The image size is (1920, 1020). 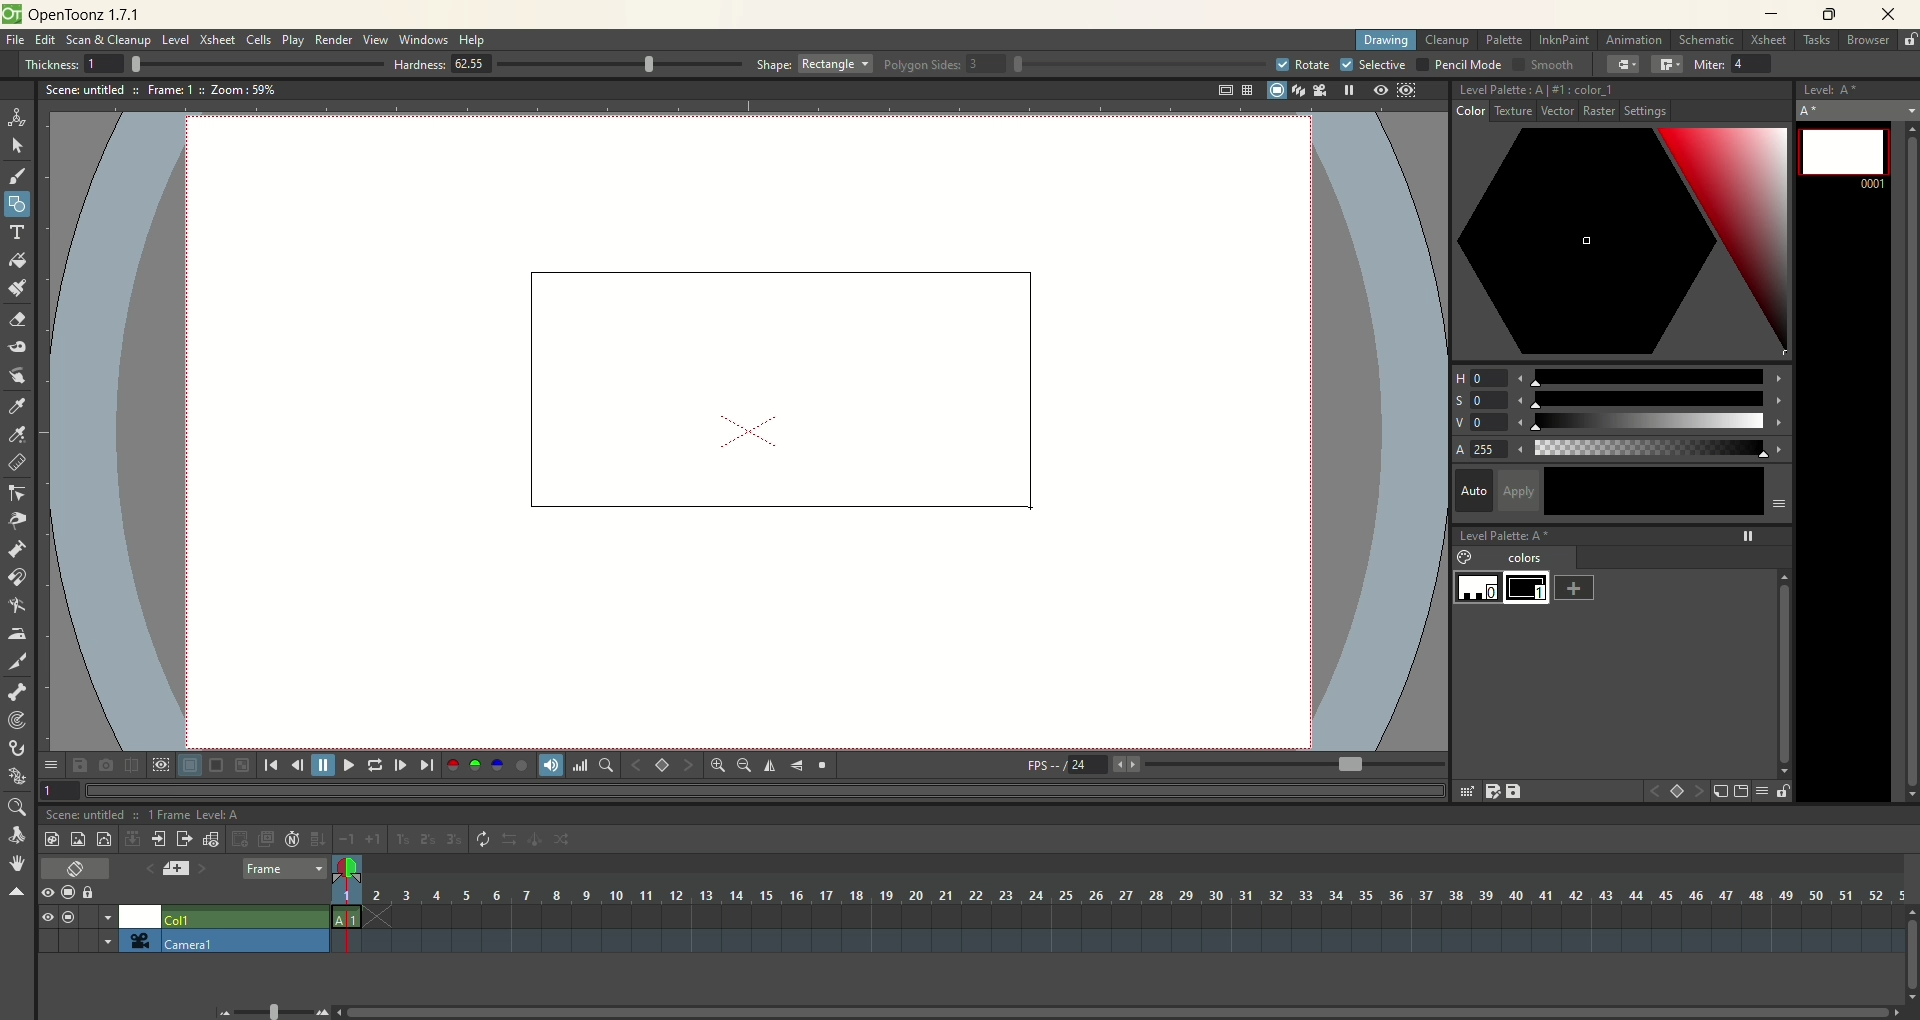 I want to click on auto input cell number, so click(x=293, y=839).